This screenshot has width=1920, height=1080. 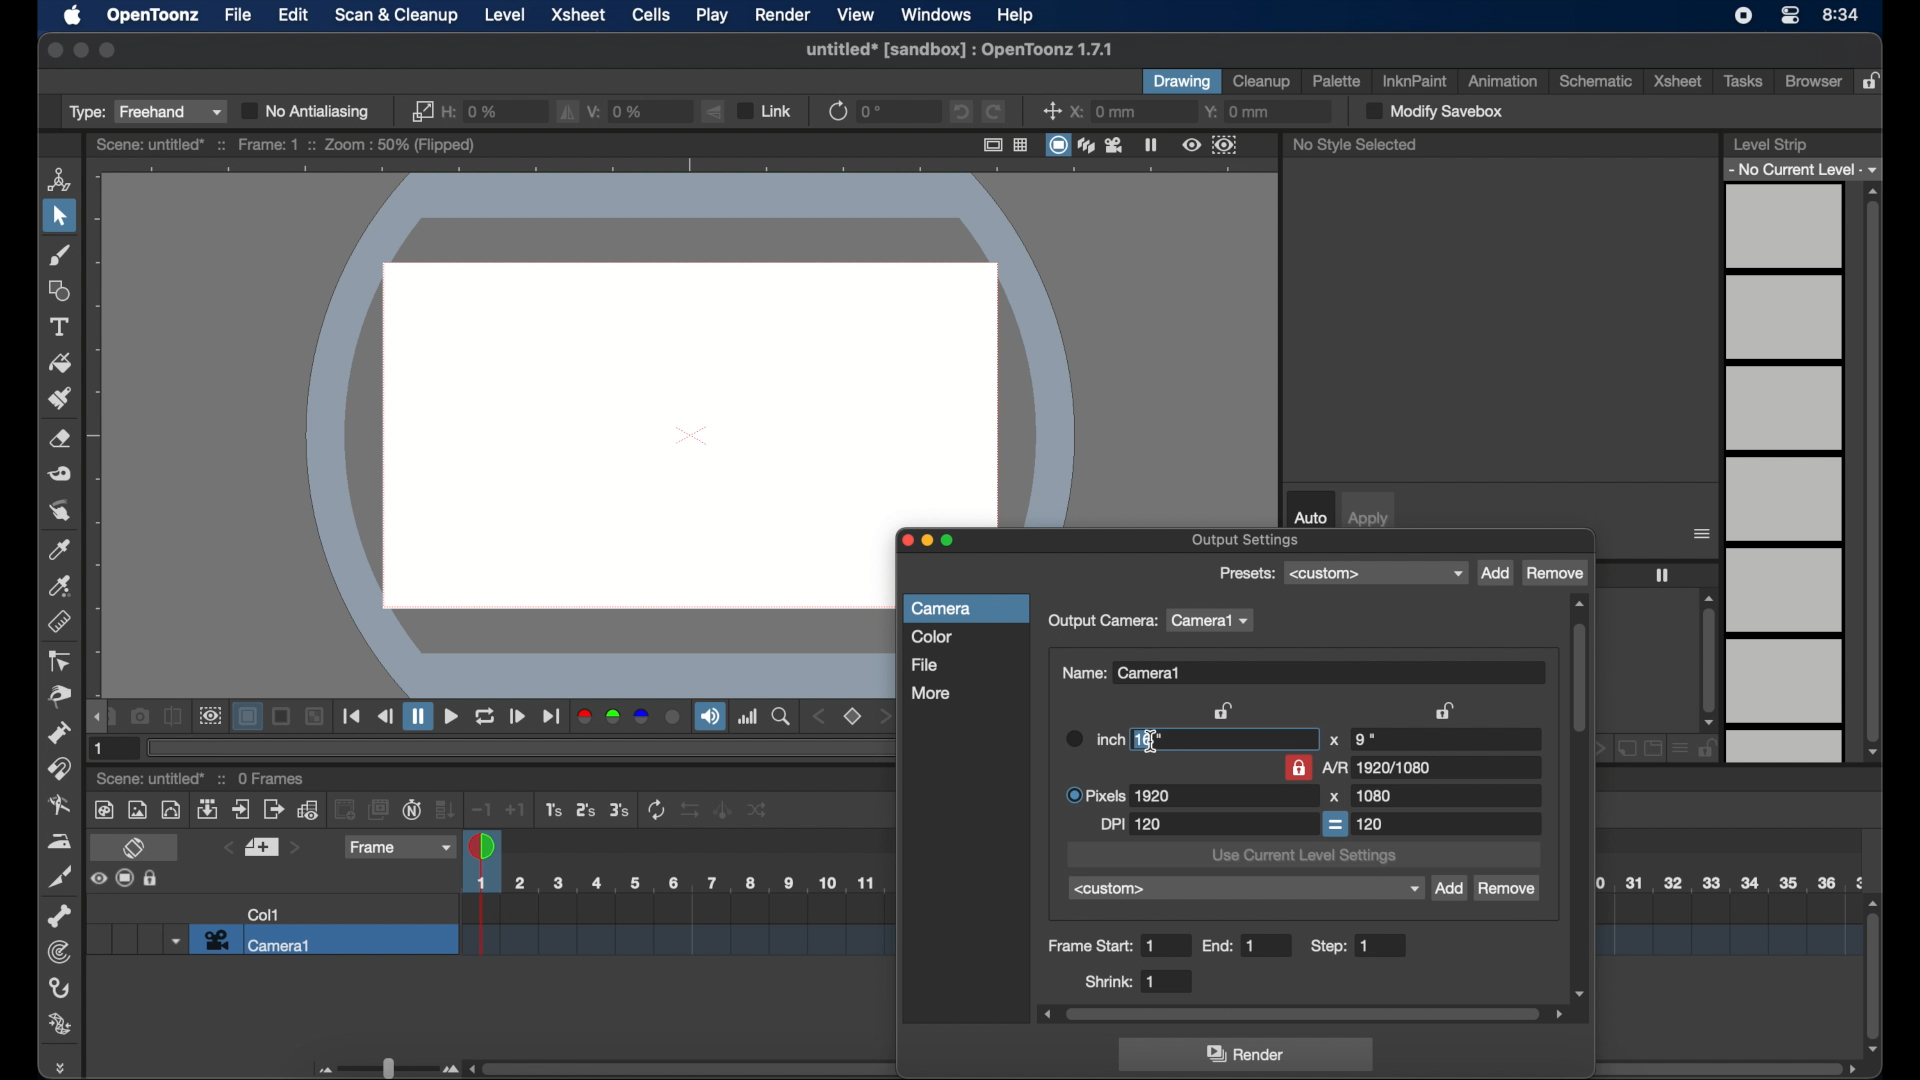 What do you see at coordinates (139, 812) in the screenshot?
I see `` at bounding box center [139, 812].